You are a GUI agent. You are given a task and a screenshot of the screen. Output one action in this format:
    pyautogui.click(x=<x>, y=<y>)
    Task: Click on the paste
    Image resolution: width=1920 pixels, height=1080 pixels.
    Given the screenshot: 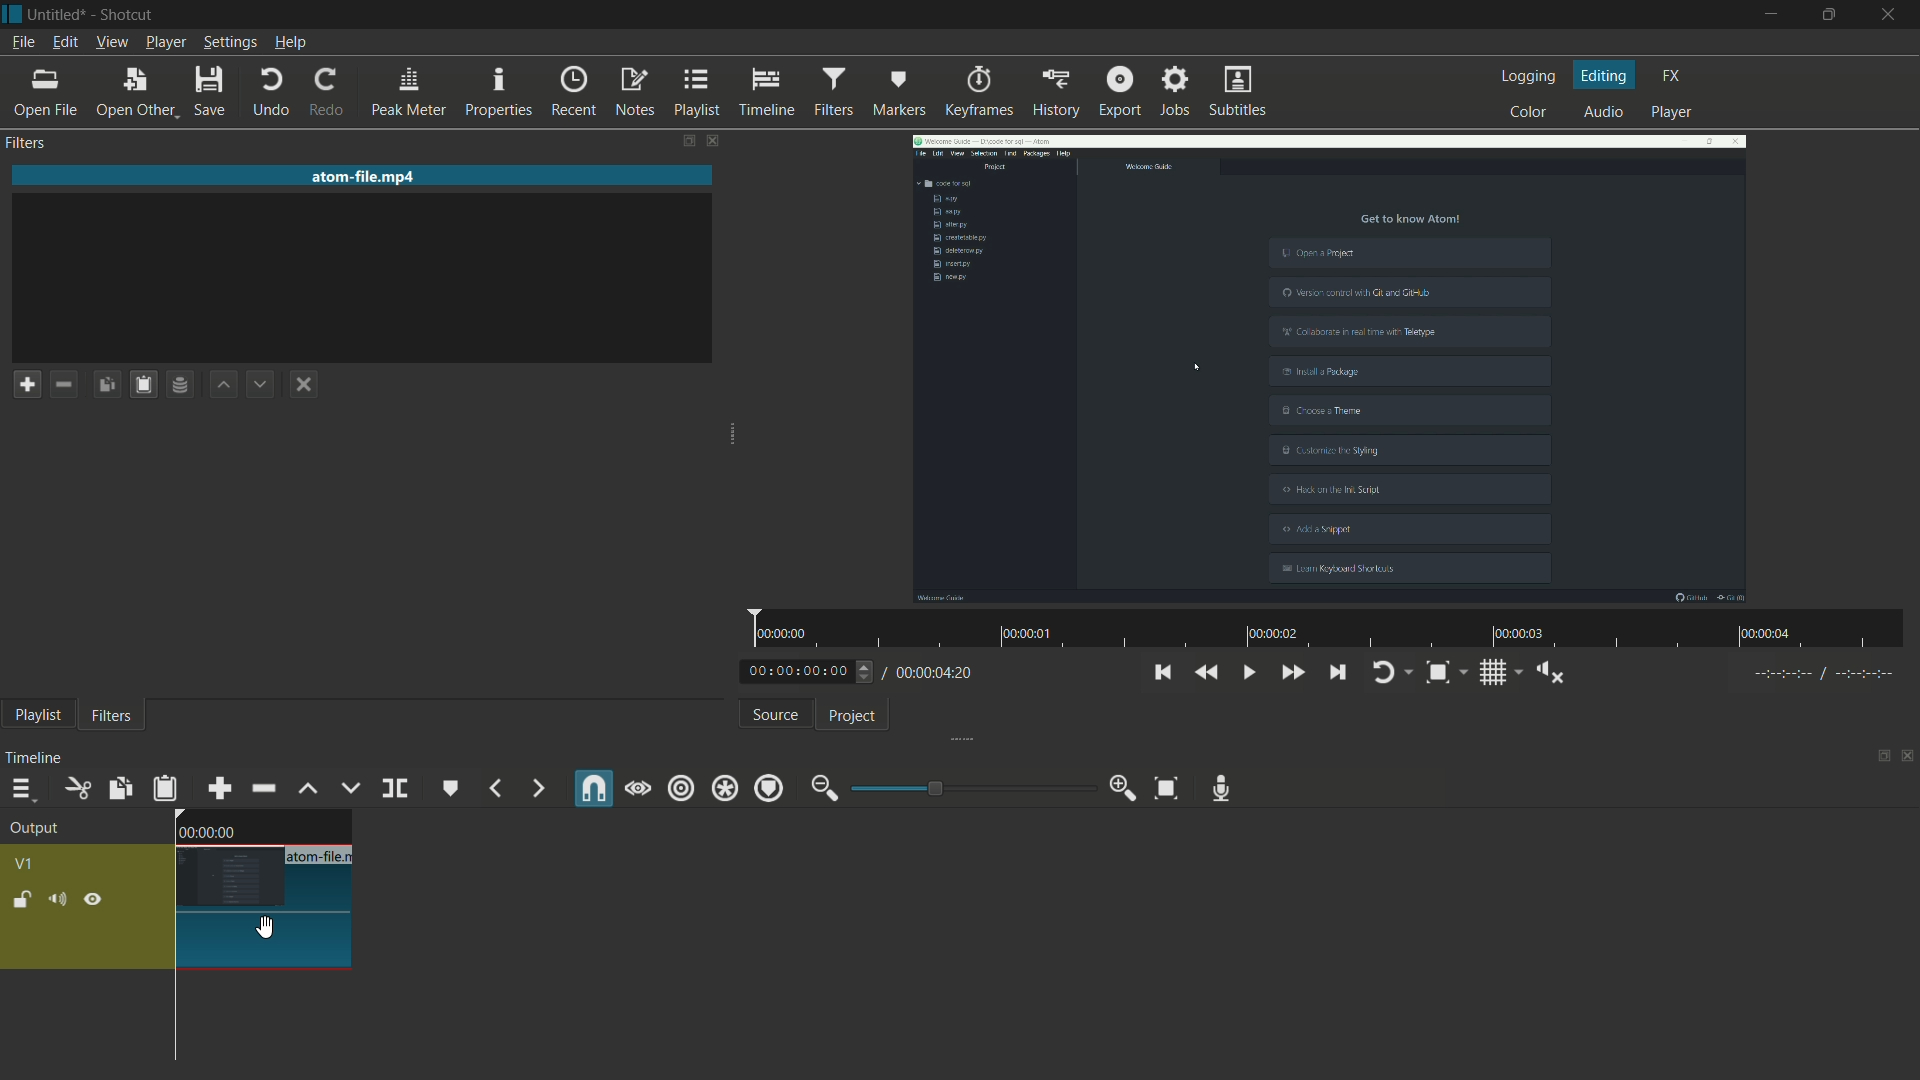 What is the action you would take?
    pyautogui.click(x=142, y=384)
    